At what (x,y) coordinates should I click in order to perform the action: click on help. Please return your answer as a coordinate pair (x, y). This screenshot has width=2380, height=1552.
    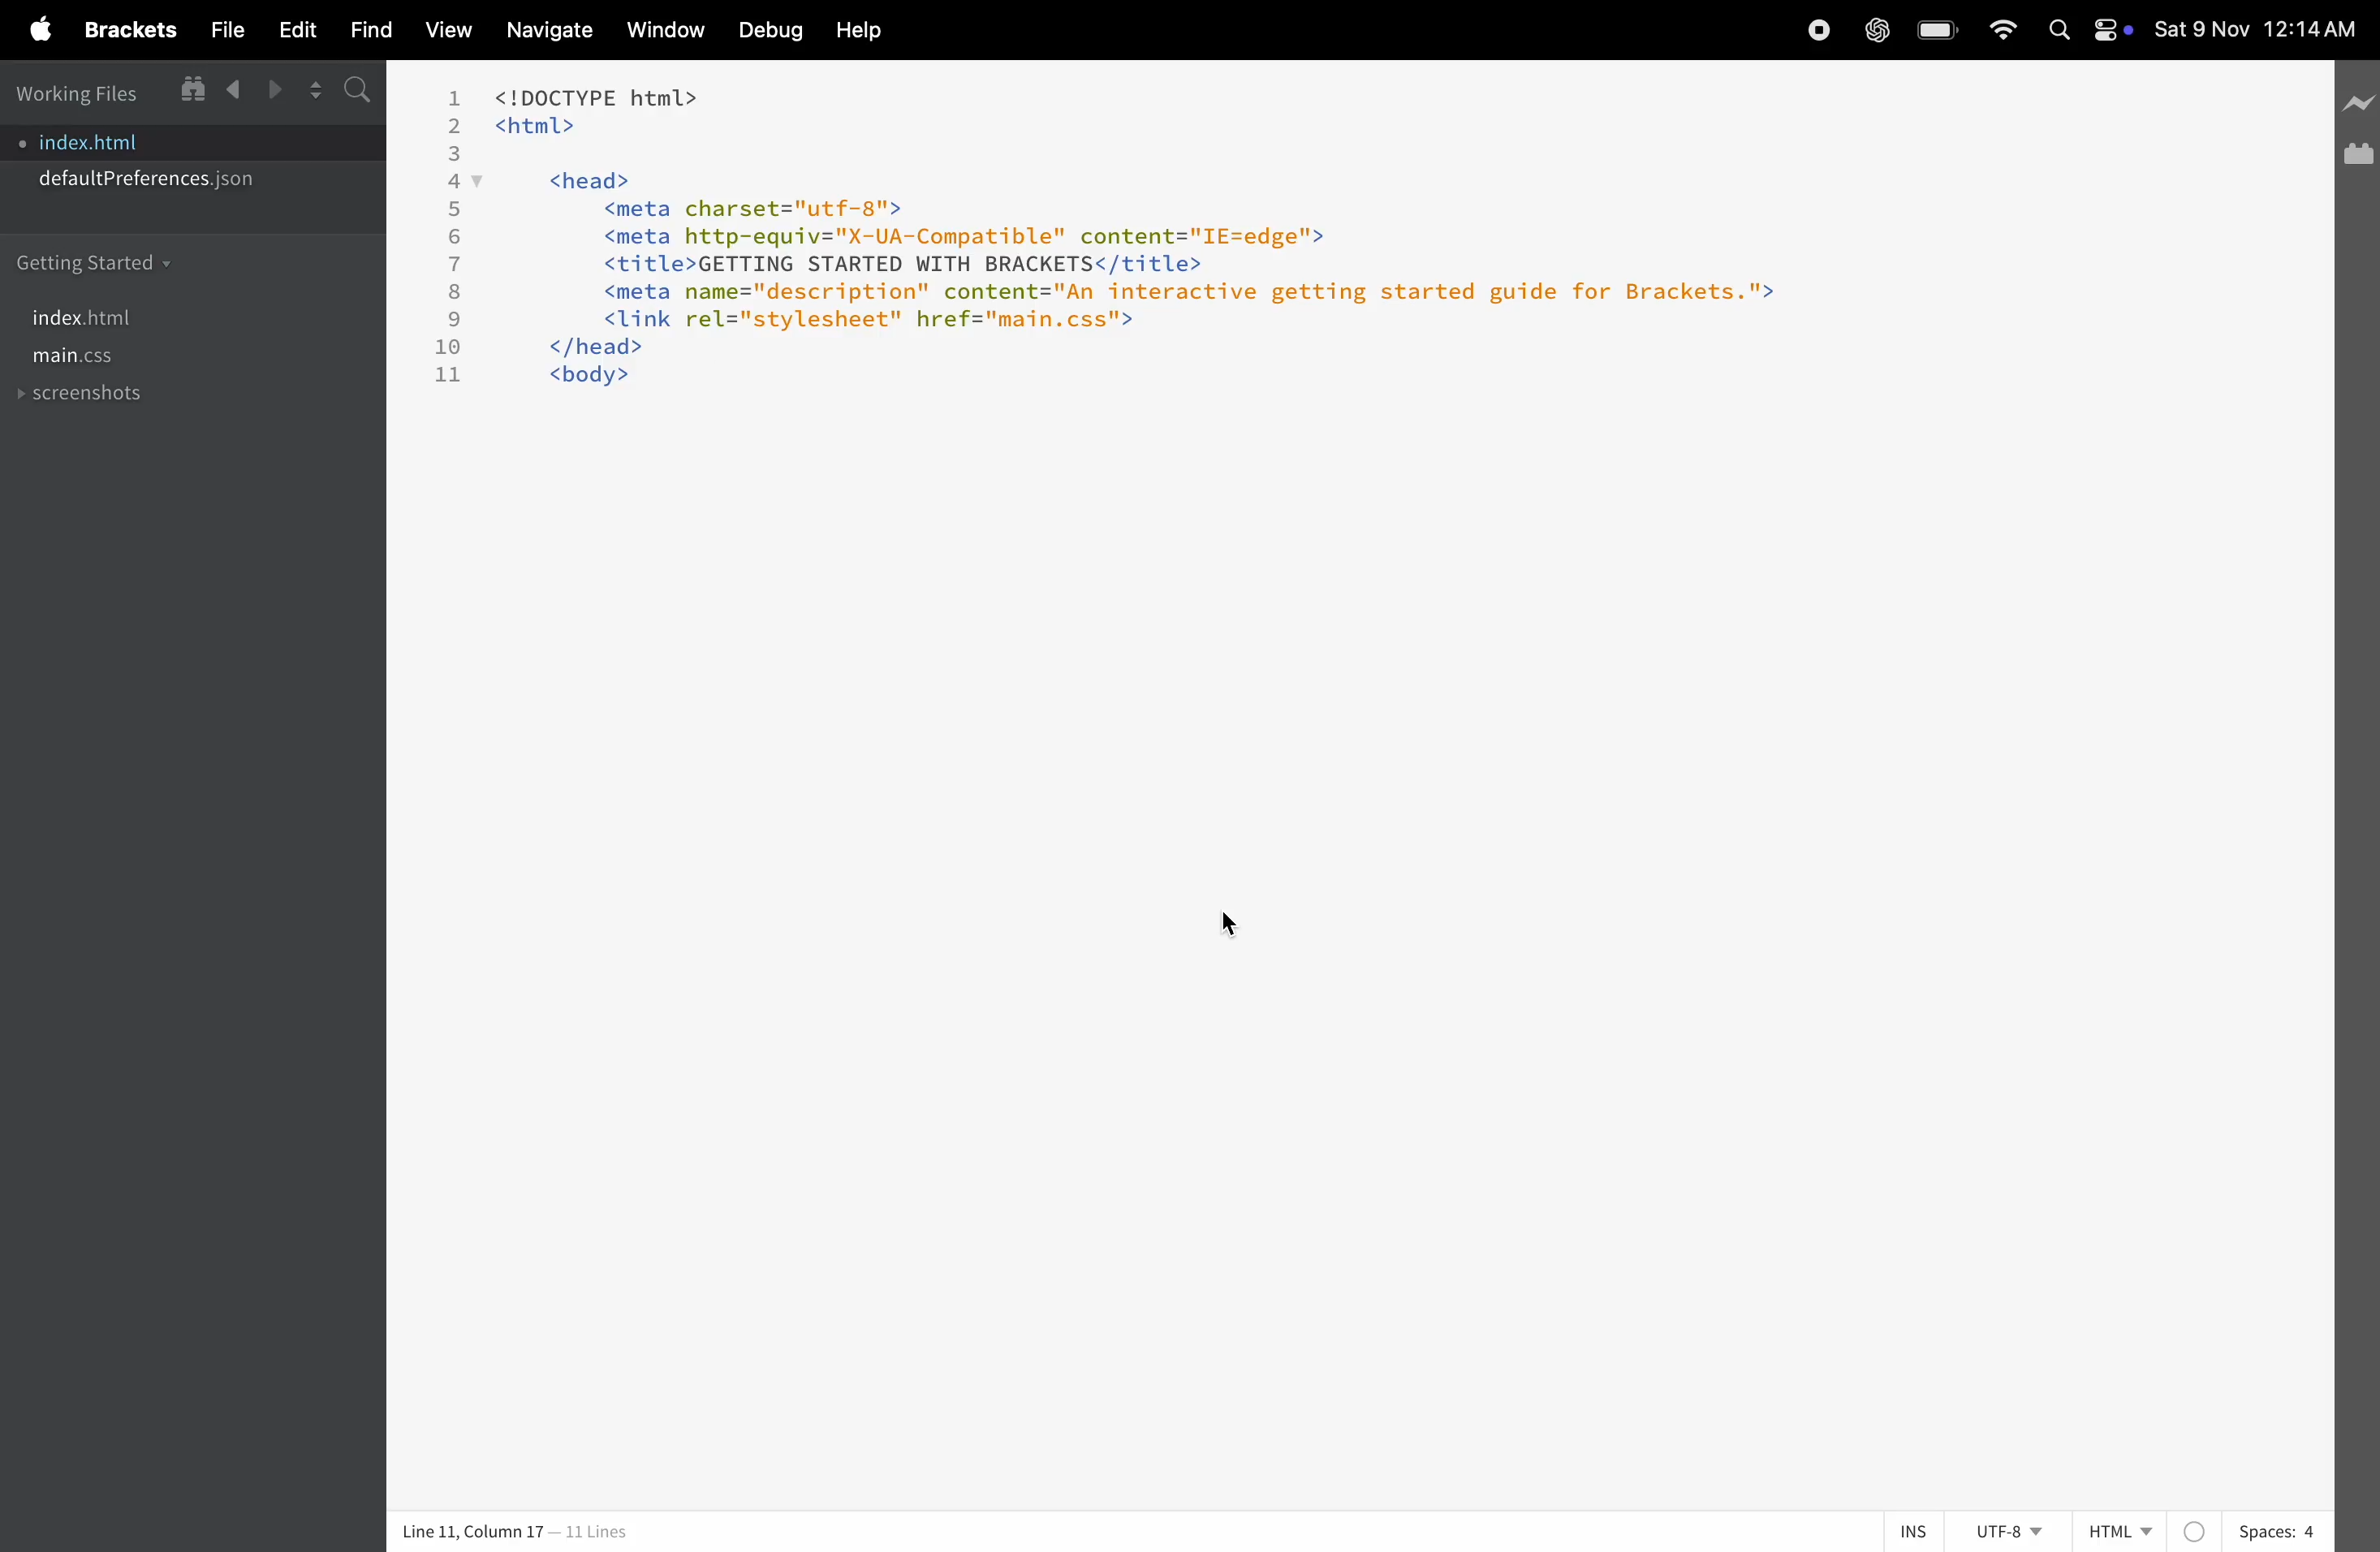
    Looking at the image, I should click on (866, 27).